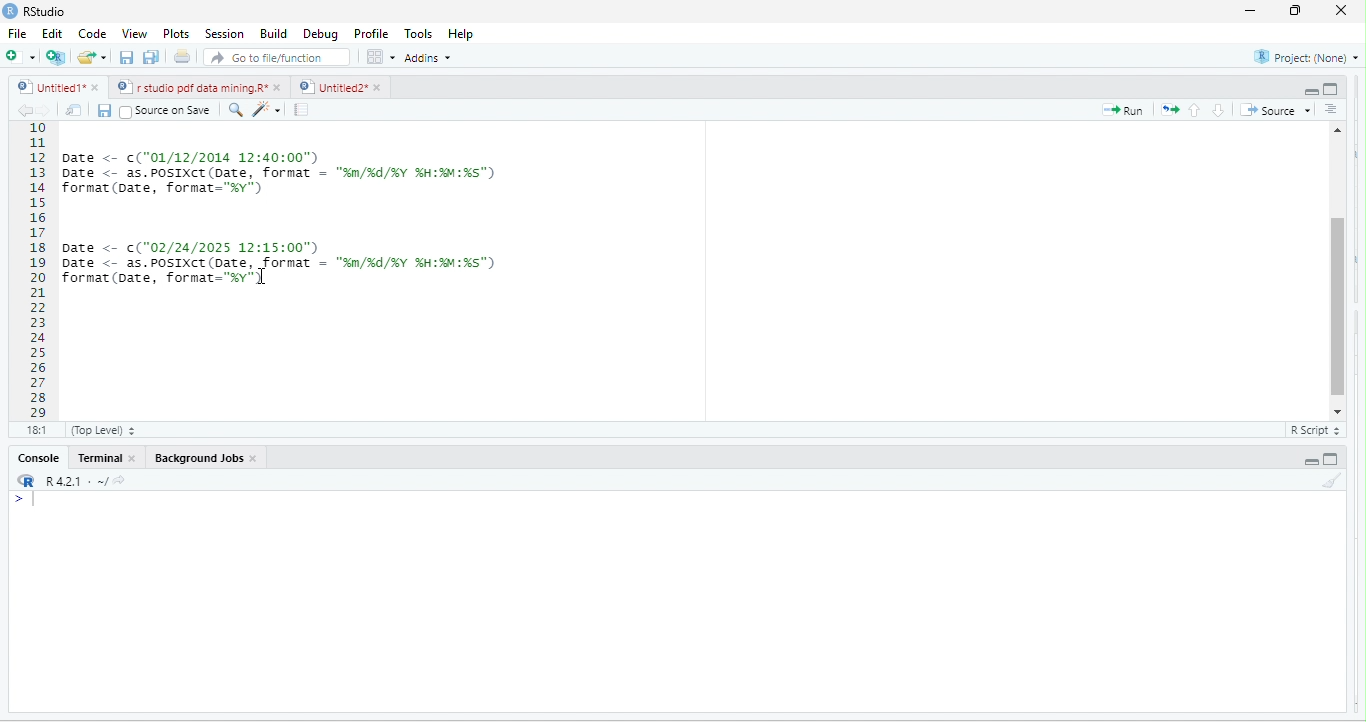 The width and height of the screenshot is (1366, 722). I want to click on  project: (None) , so click(1303, 56).